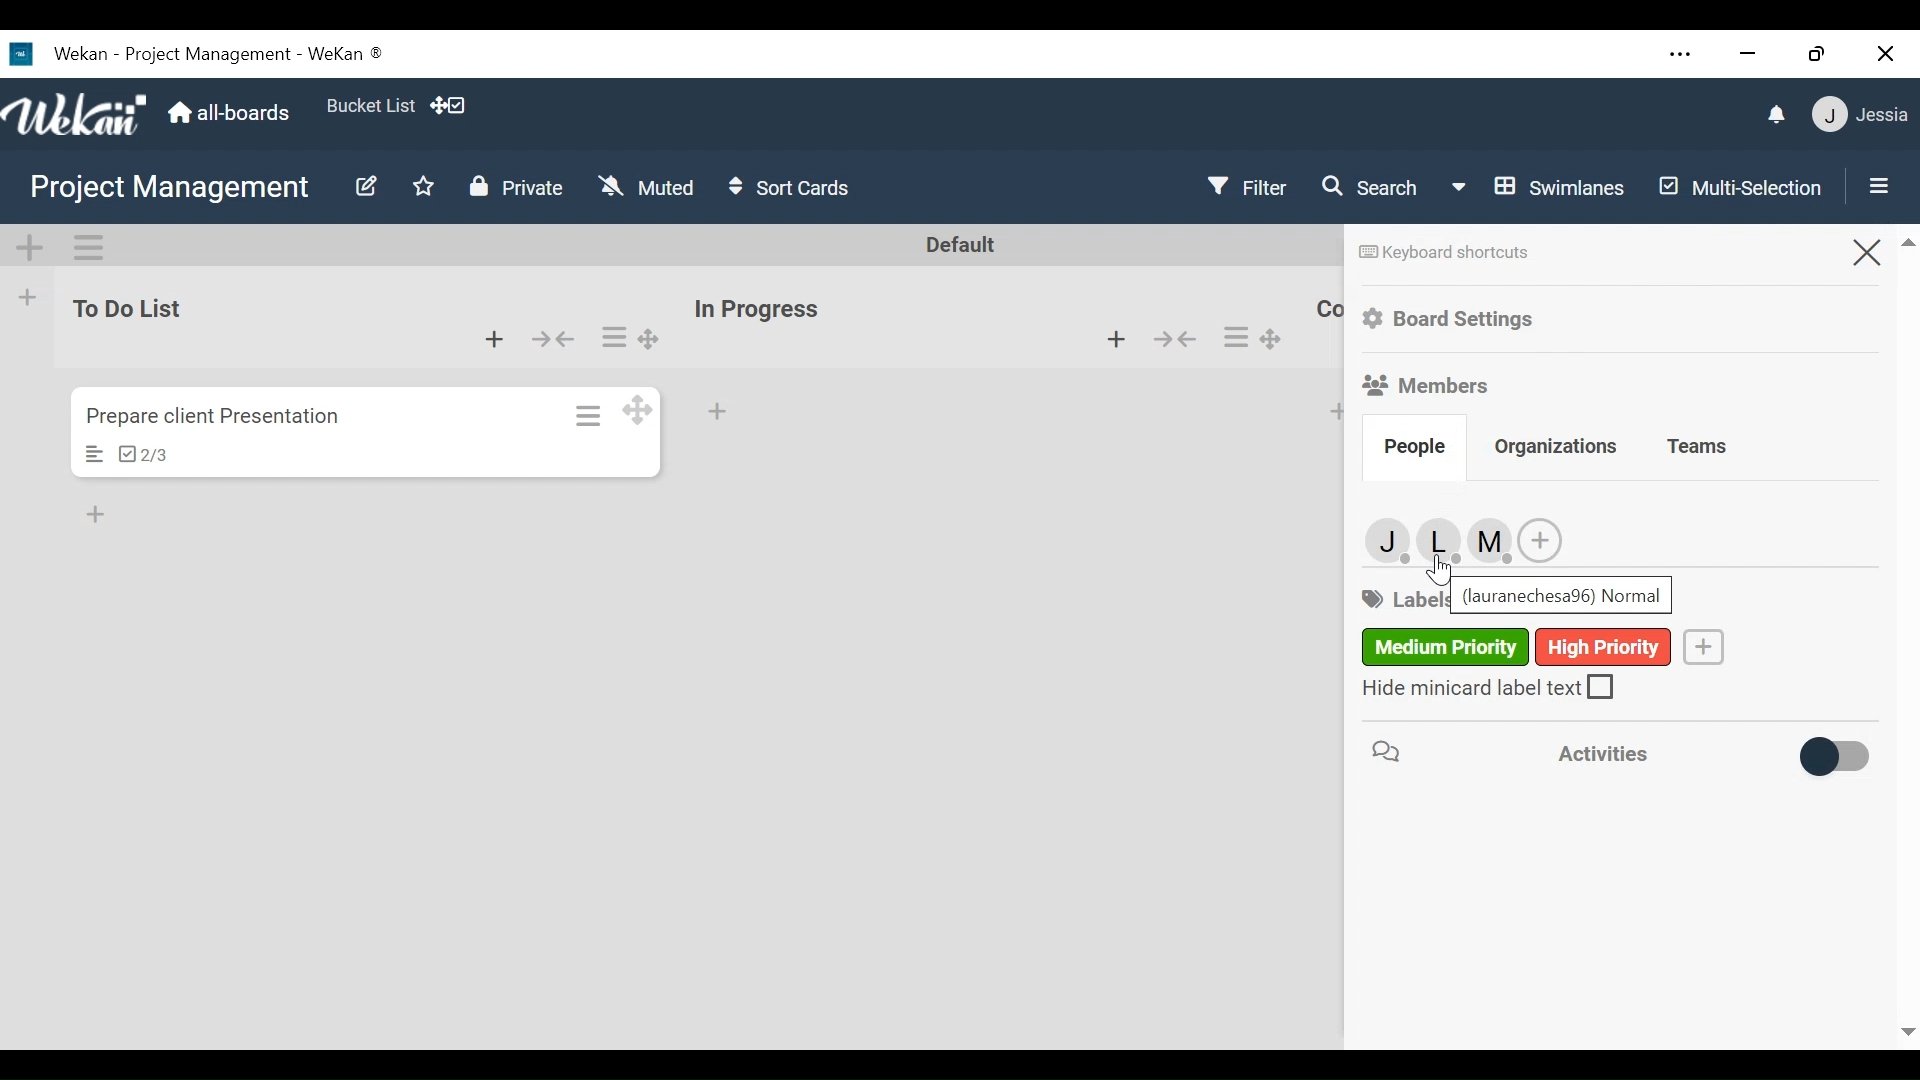  I want to click on Create label, so click(1539, 541).